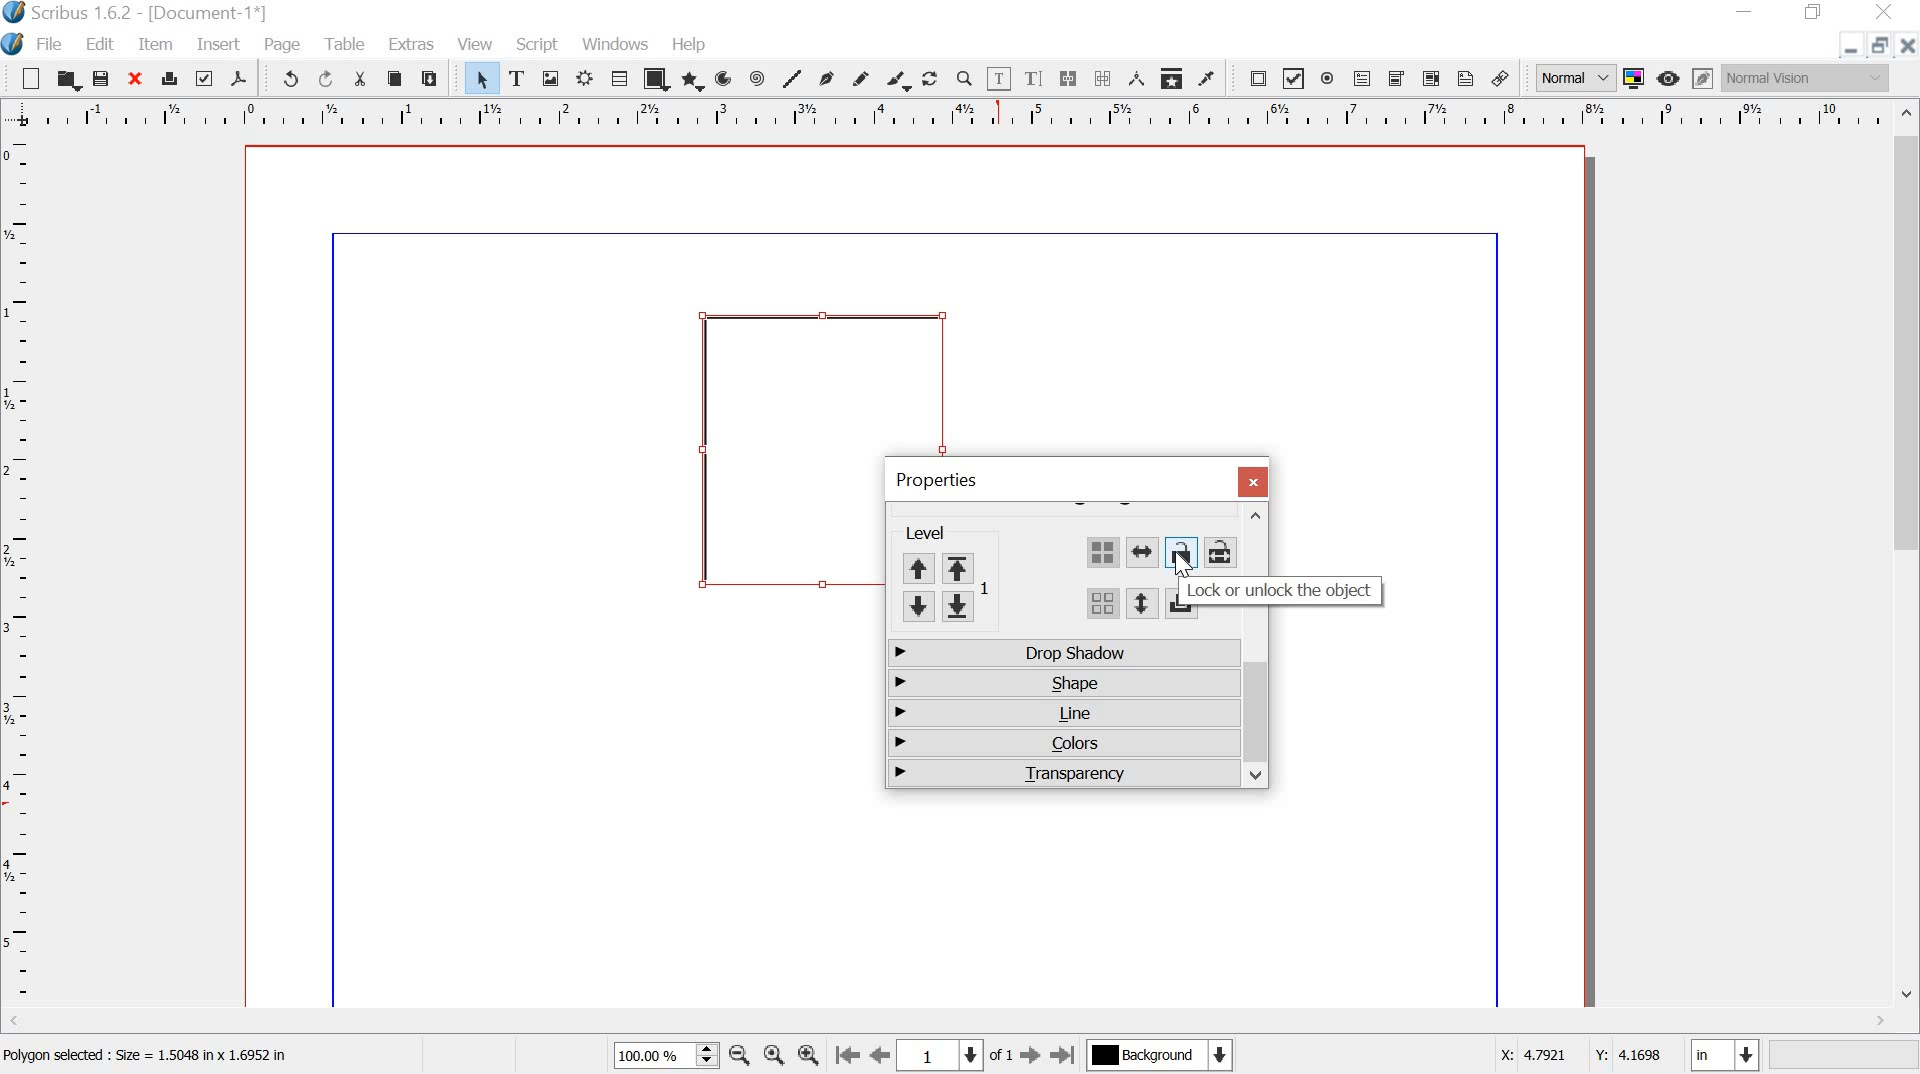 This screenshot has width=1920, height=1074. Describe the element at coordinates (14, 43) in the screenshot. I see `system logo` at that location.